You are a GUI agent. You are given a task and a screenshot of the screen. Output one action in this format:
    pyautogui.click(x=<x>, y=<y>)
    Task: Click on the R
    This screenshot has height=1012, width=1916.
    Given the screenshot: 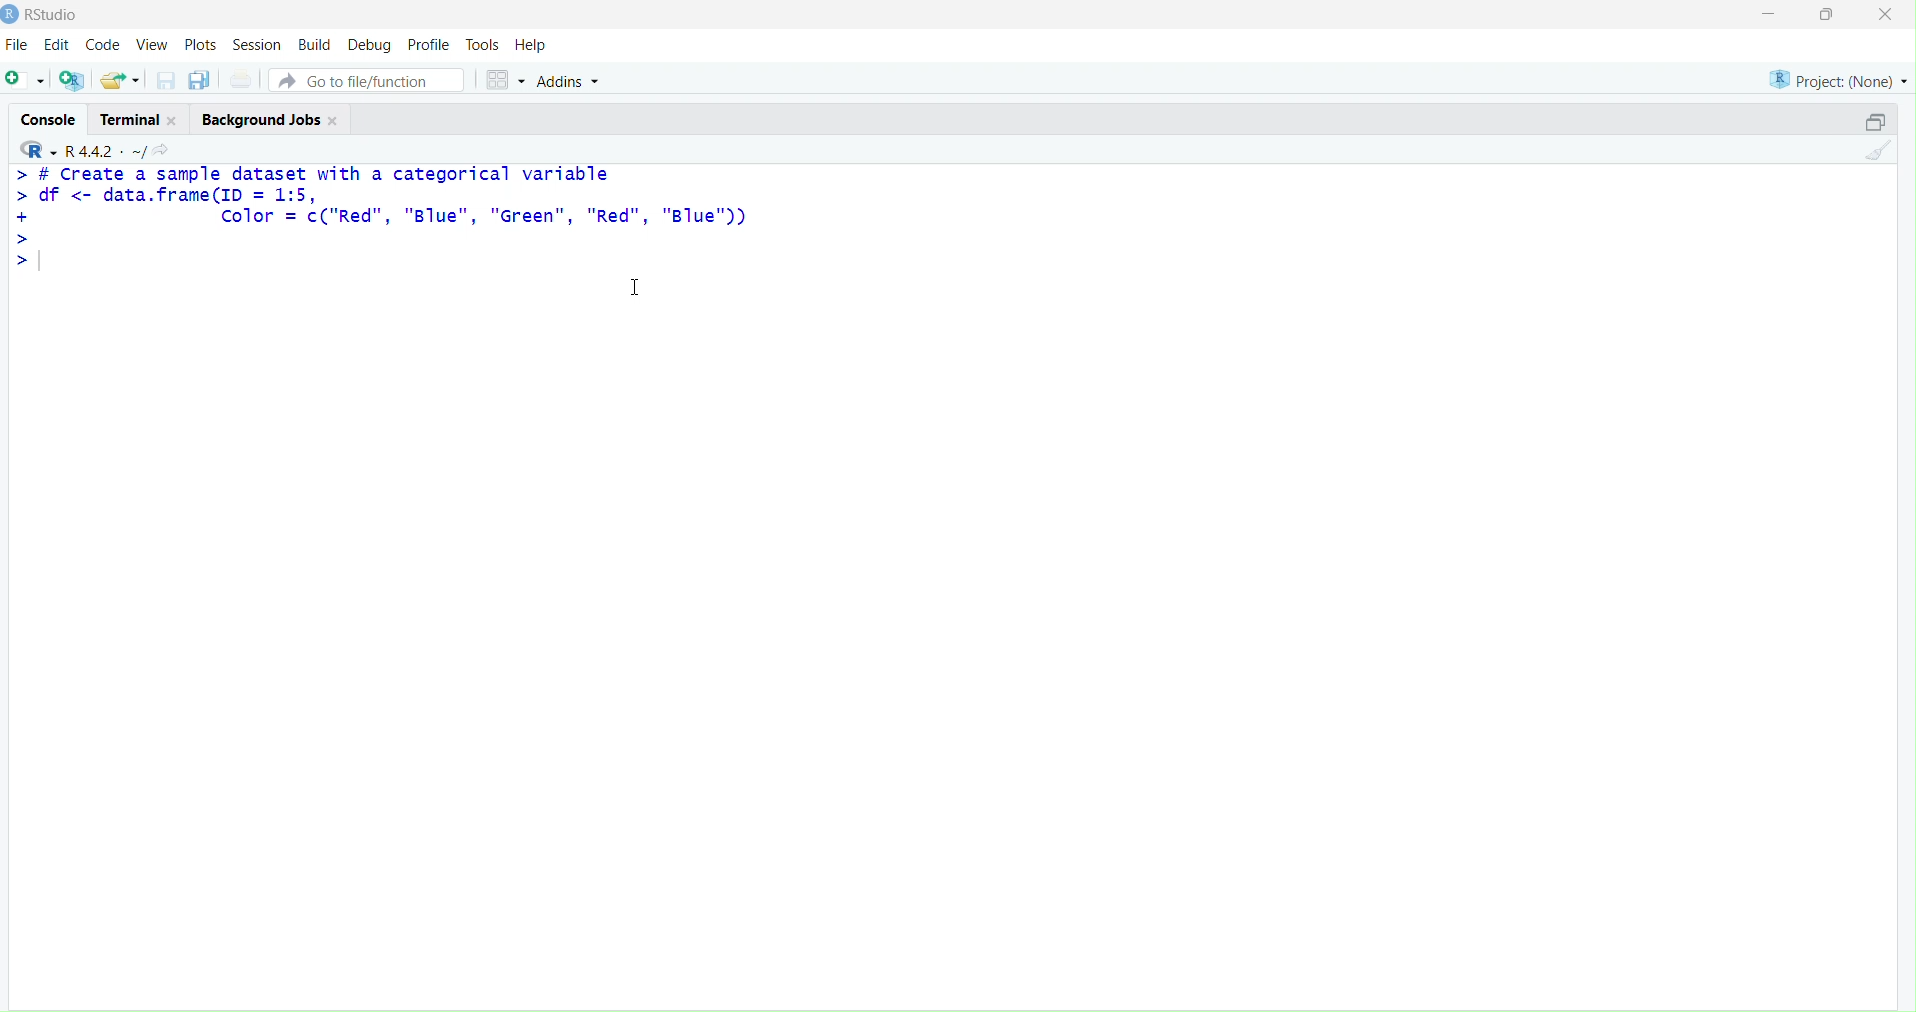 What is the action you would take?
    pyautogui.click(x=39, y=150)
    